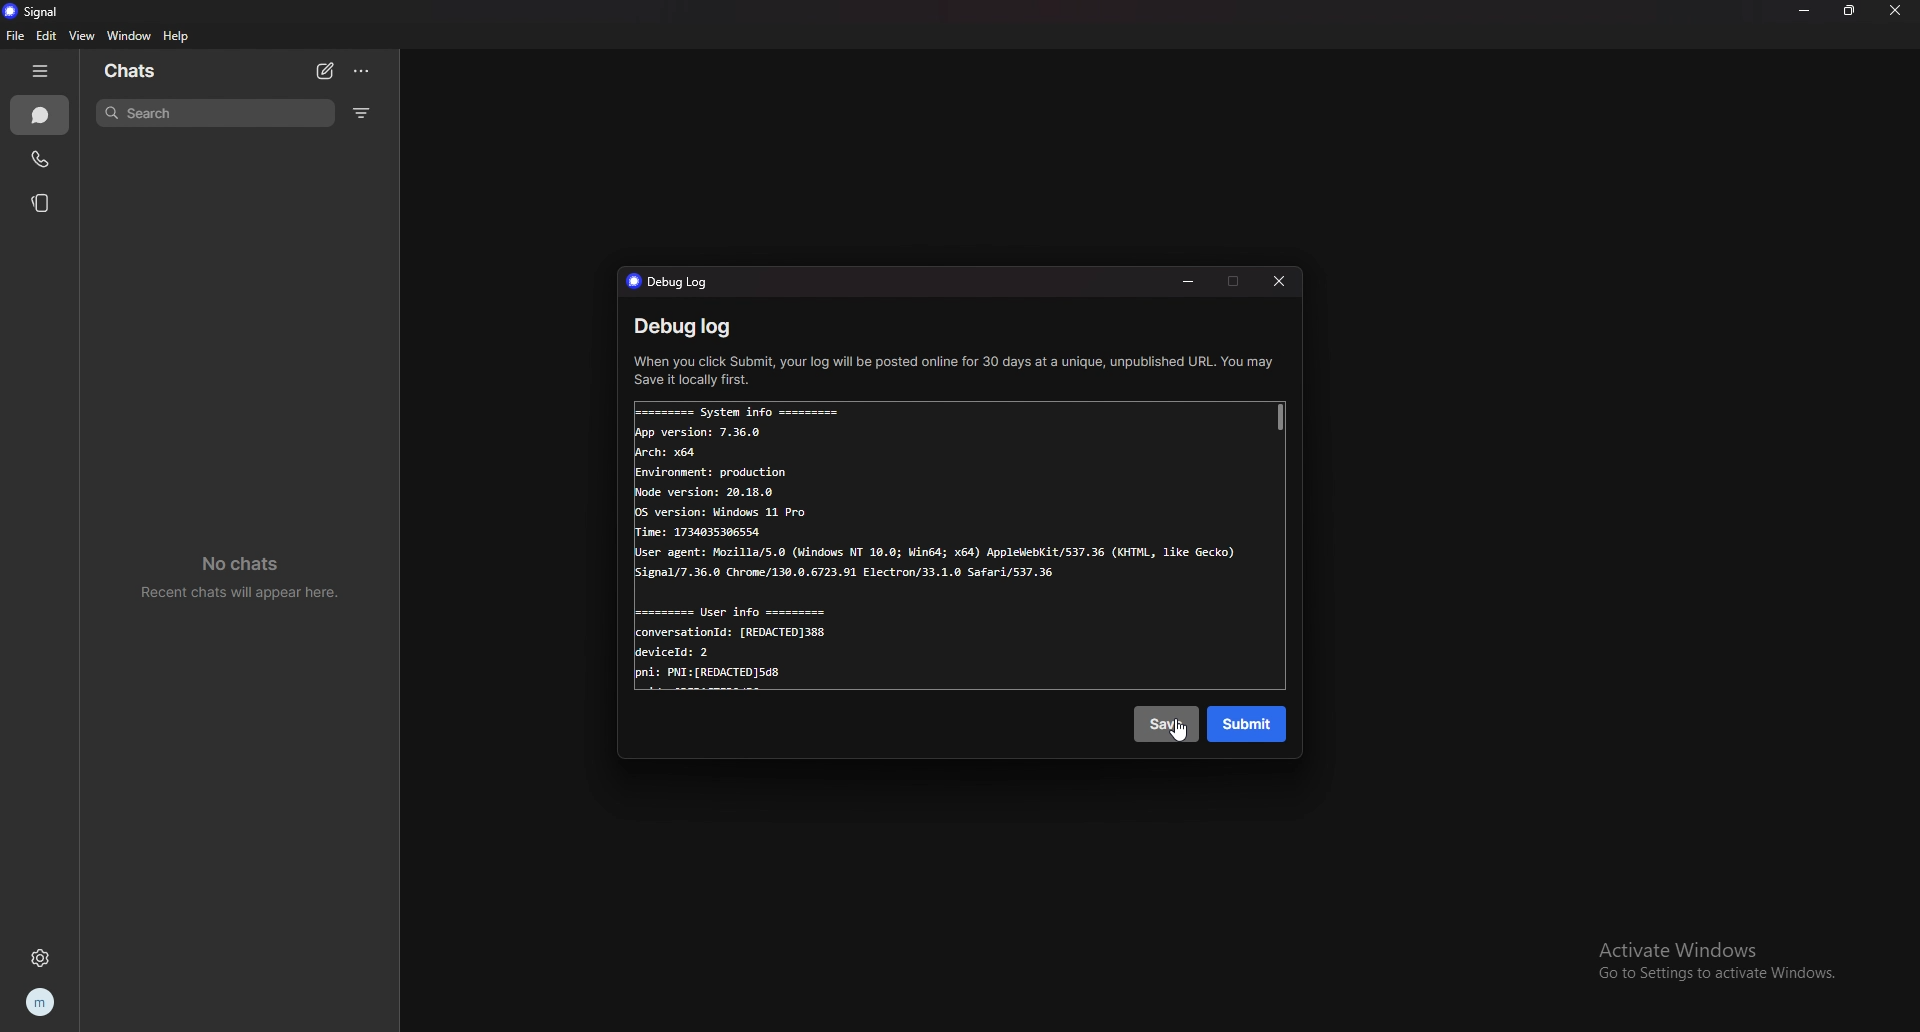 The width and height of the screenshot is (1920, 1032). Describe the element at coordinates (325, 70) in the screenshot. I see `newchat` at that location.